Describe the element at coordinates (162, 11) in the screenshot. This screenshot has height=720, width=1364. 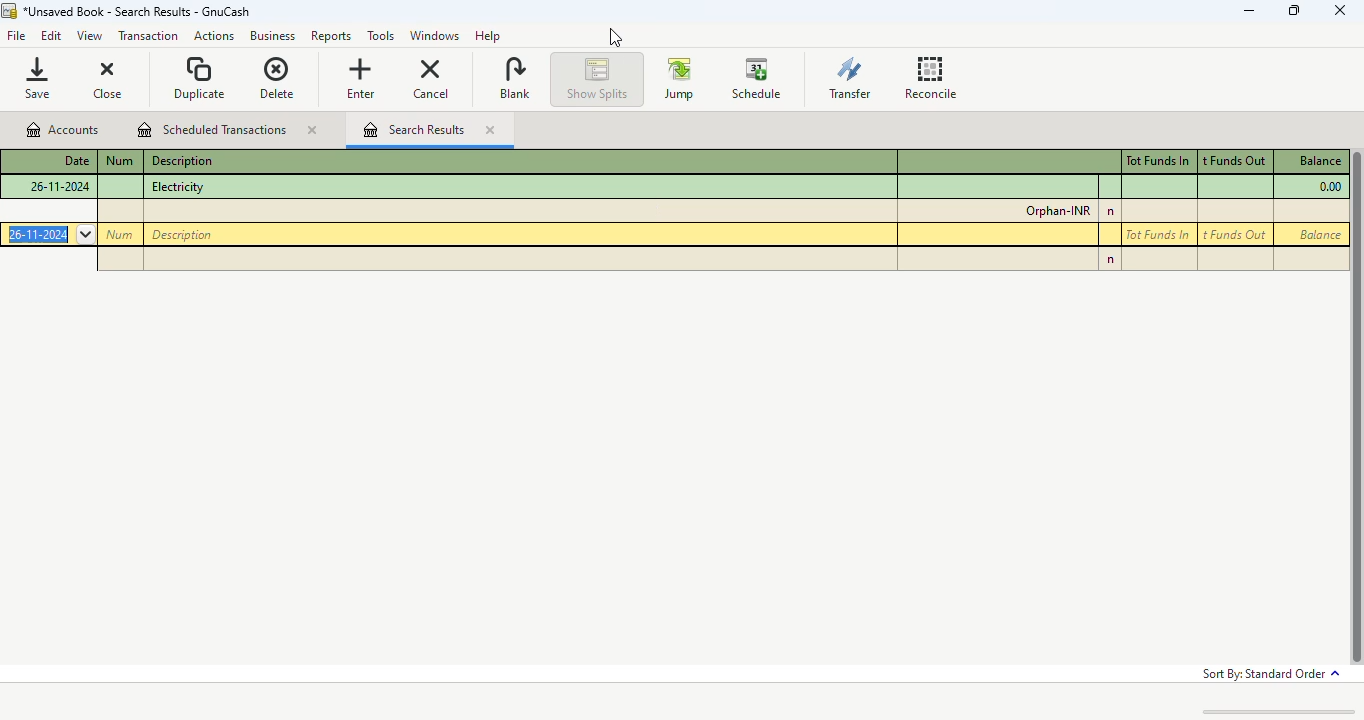
I see `title` at that location.